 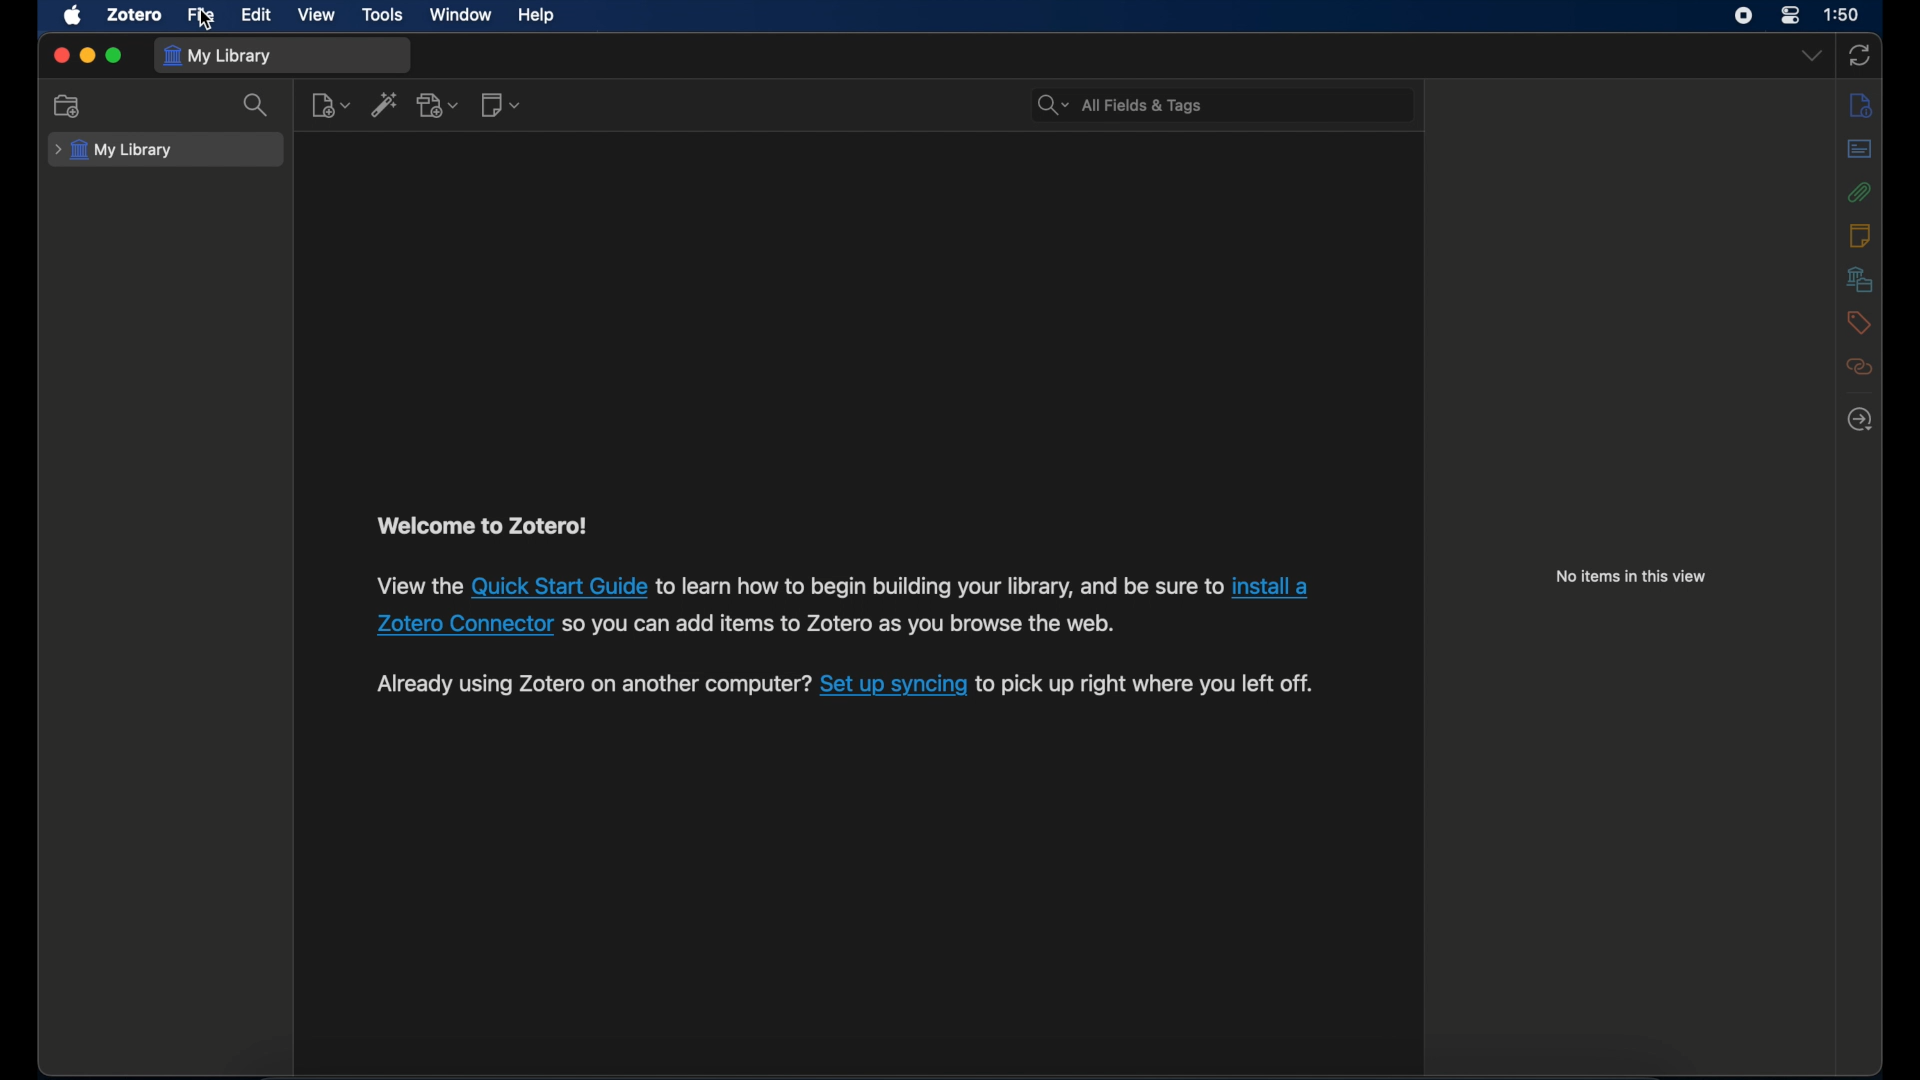 I want to click on info, so click(x=1861, y=107).